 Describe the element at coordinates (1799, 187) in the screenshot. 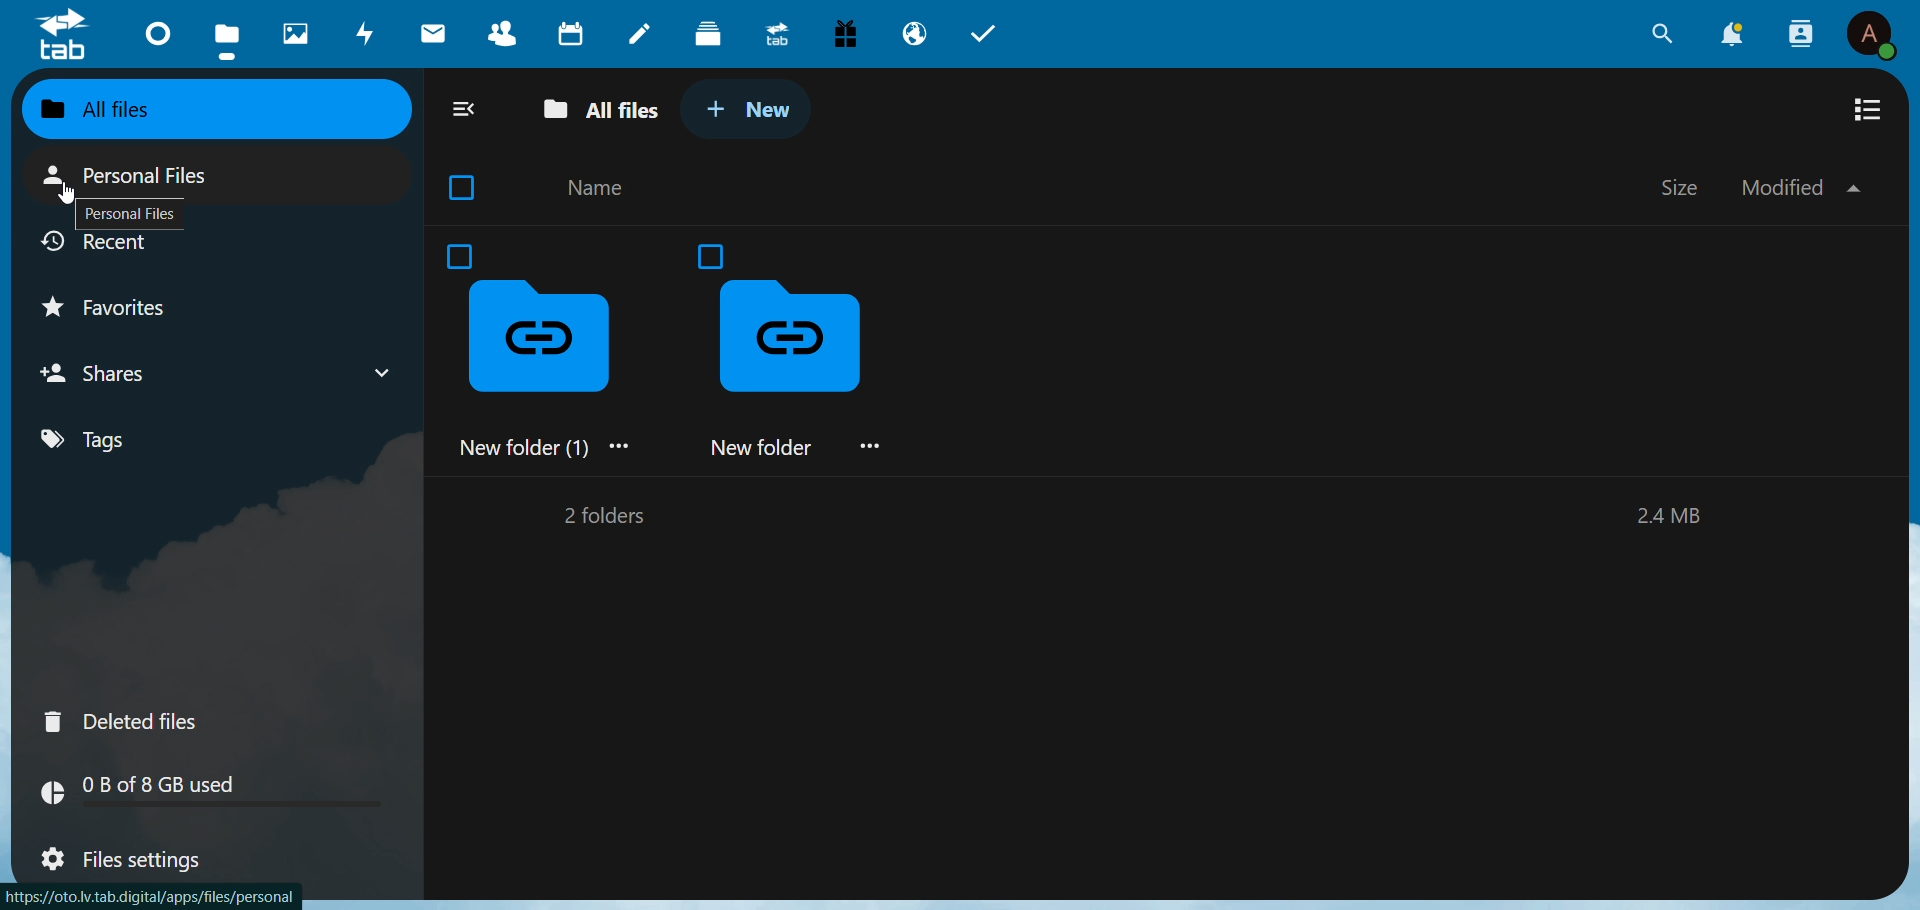

I see `modified` at that location.